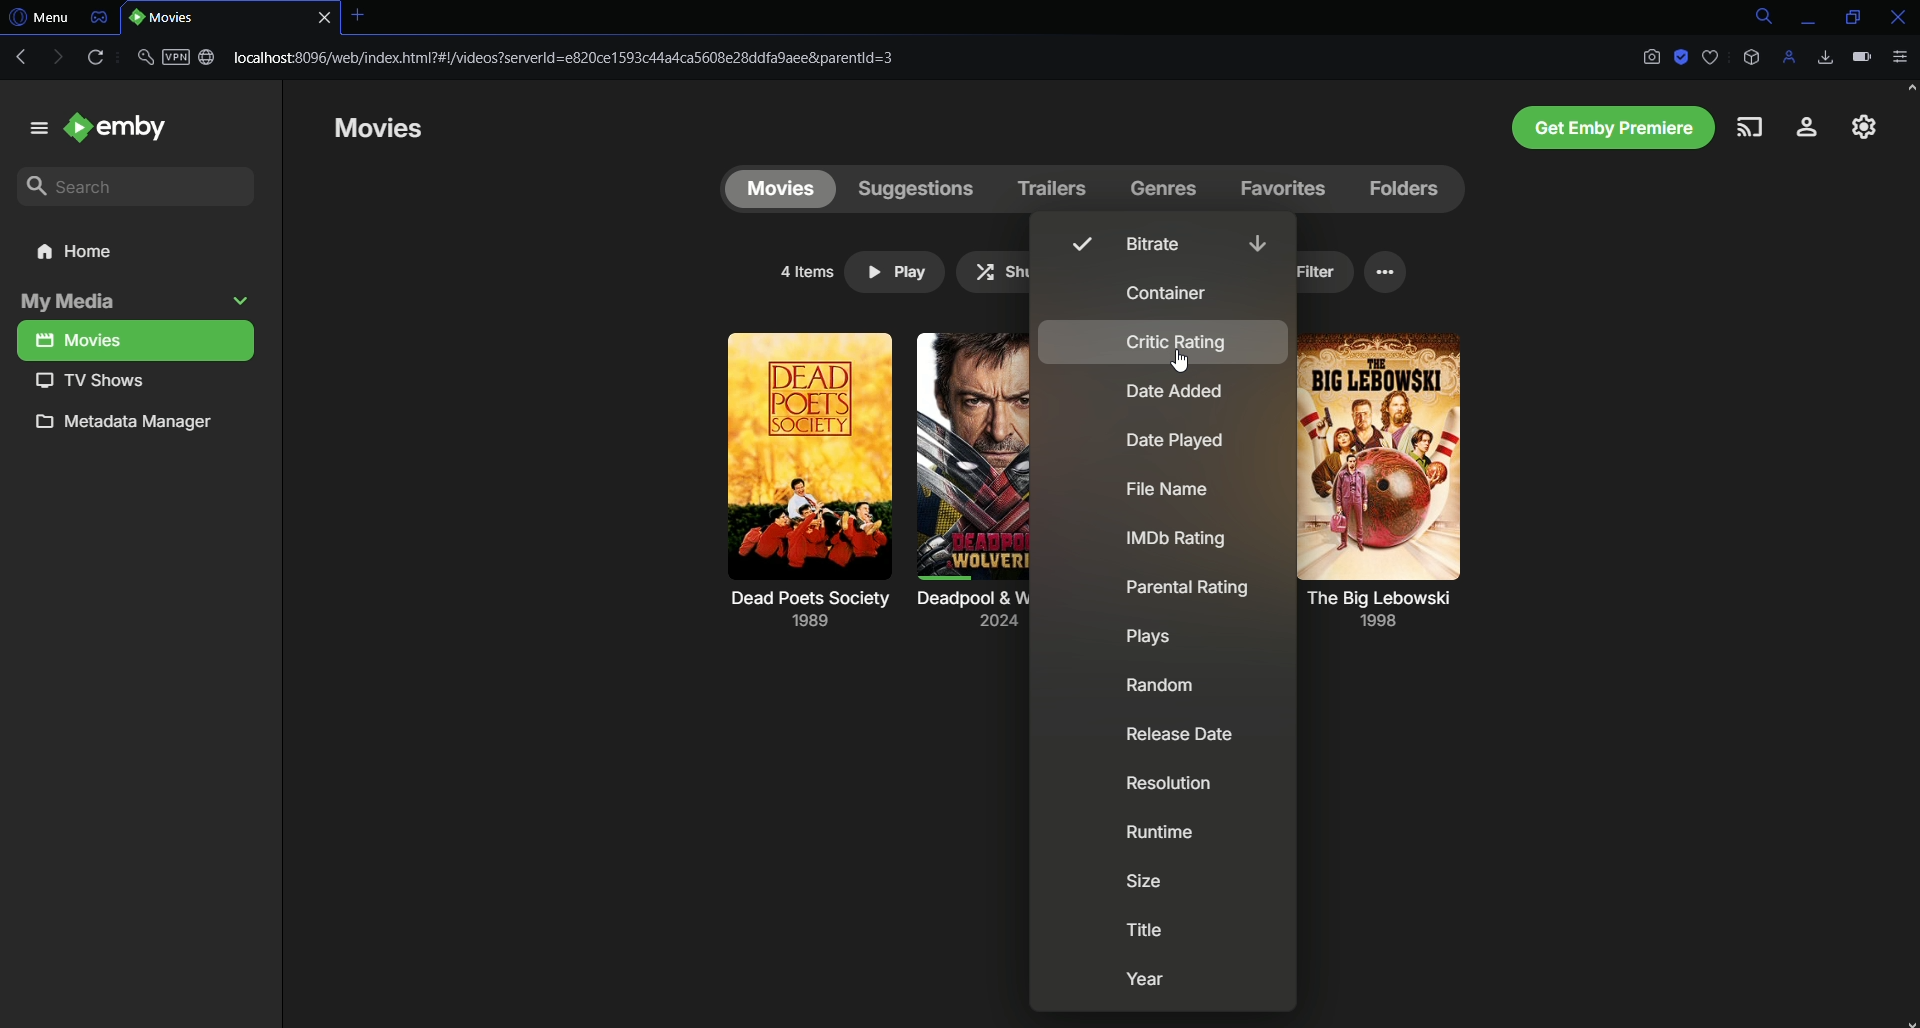  I want to click on Plays, so click(1150, 641).